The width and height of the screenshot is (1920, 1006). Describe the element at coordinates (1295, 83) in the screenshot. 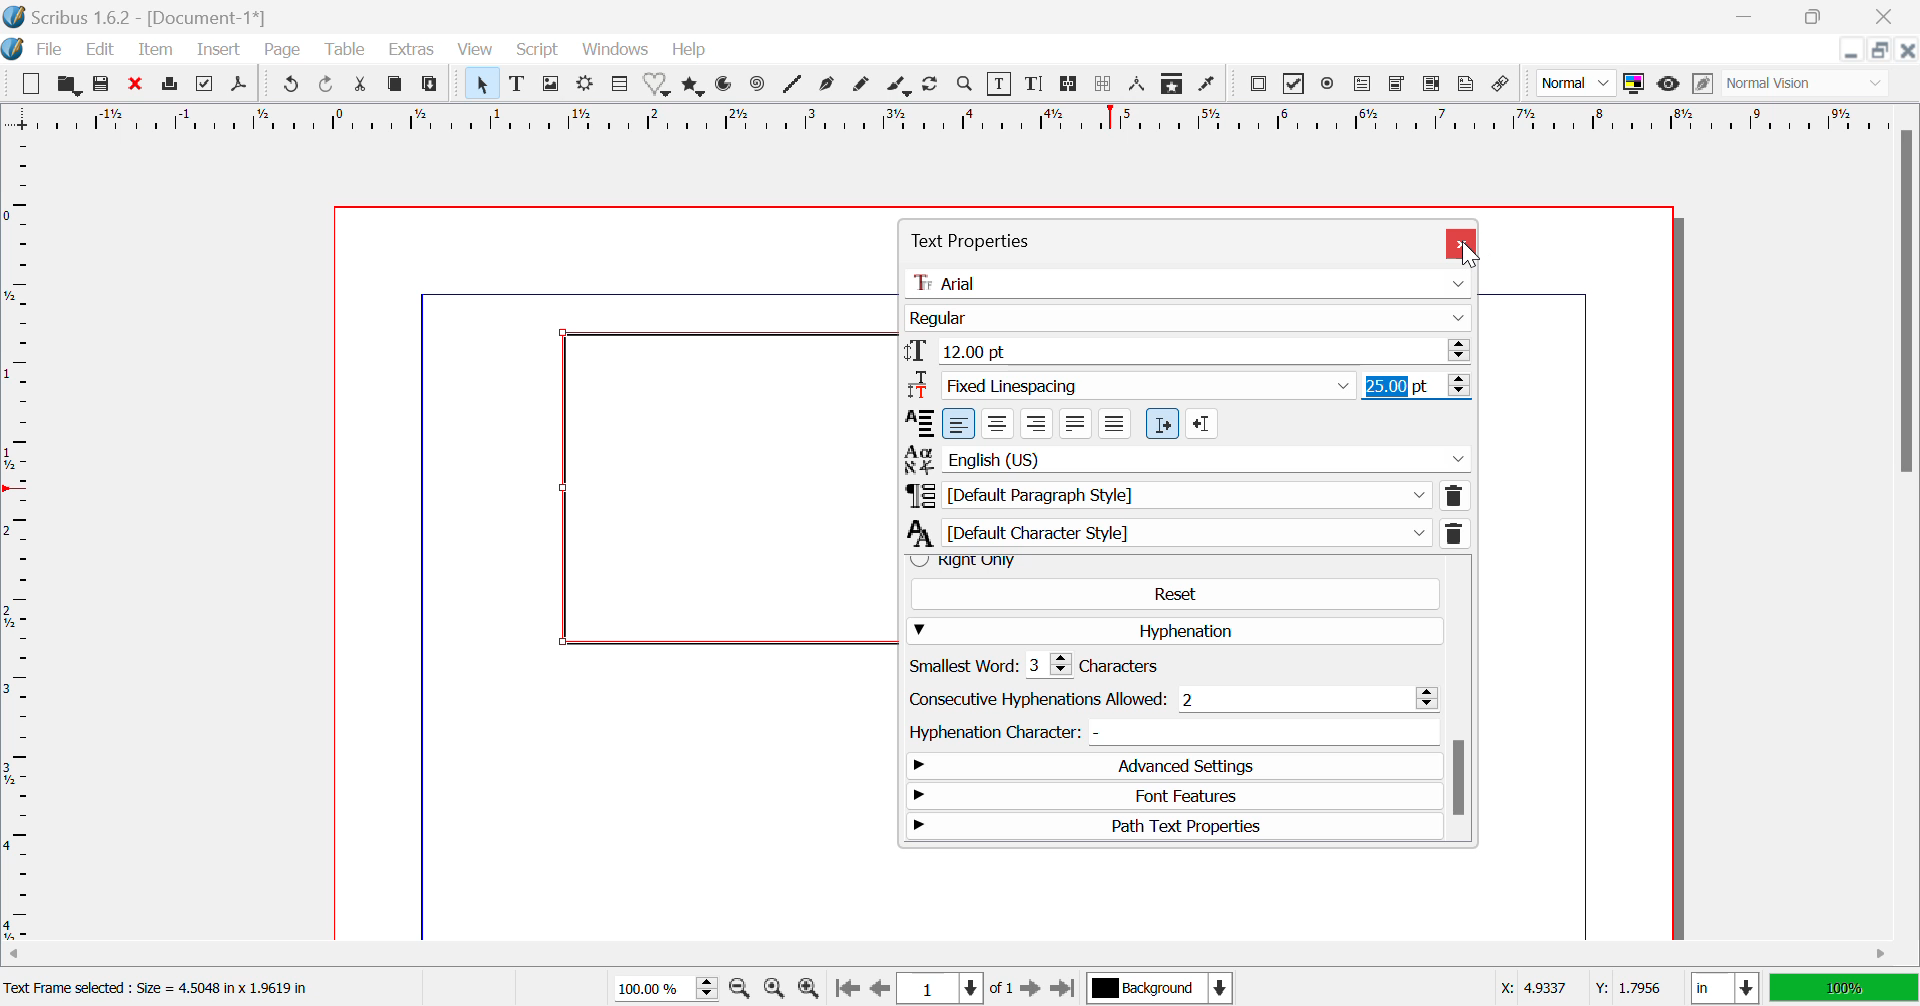

I see `PDF checkbox` at that location.